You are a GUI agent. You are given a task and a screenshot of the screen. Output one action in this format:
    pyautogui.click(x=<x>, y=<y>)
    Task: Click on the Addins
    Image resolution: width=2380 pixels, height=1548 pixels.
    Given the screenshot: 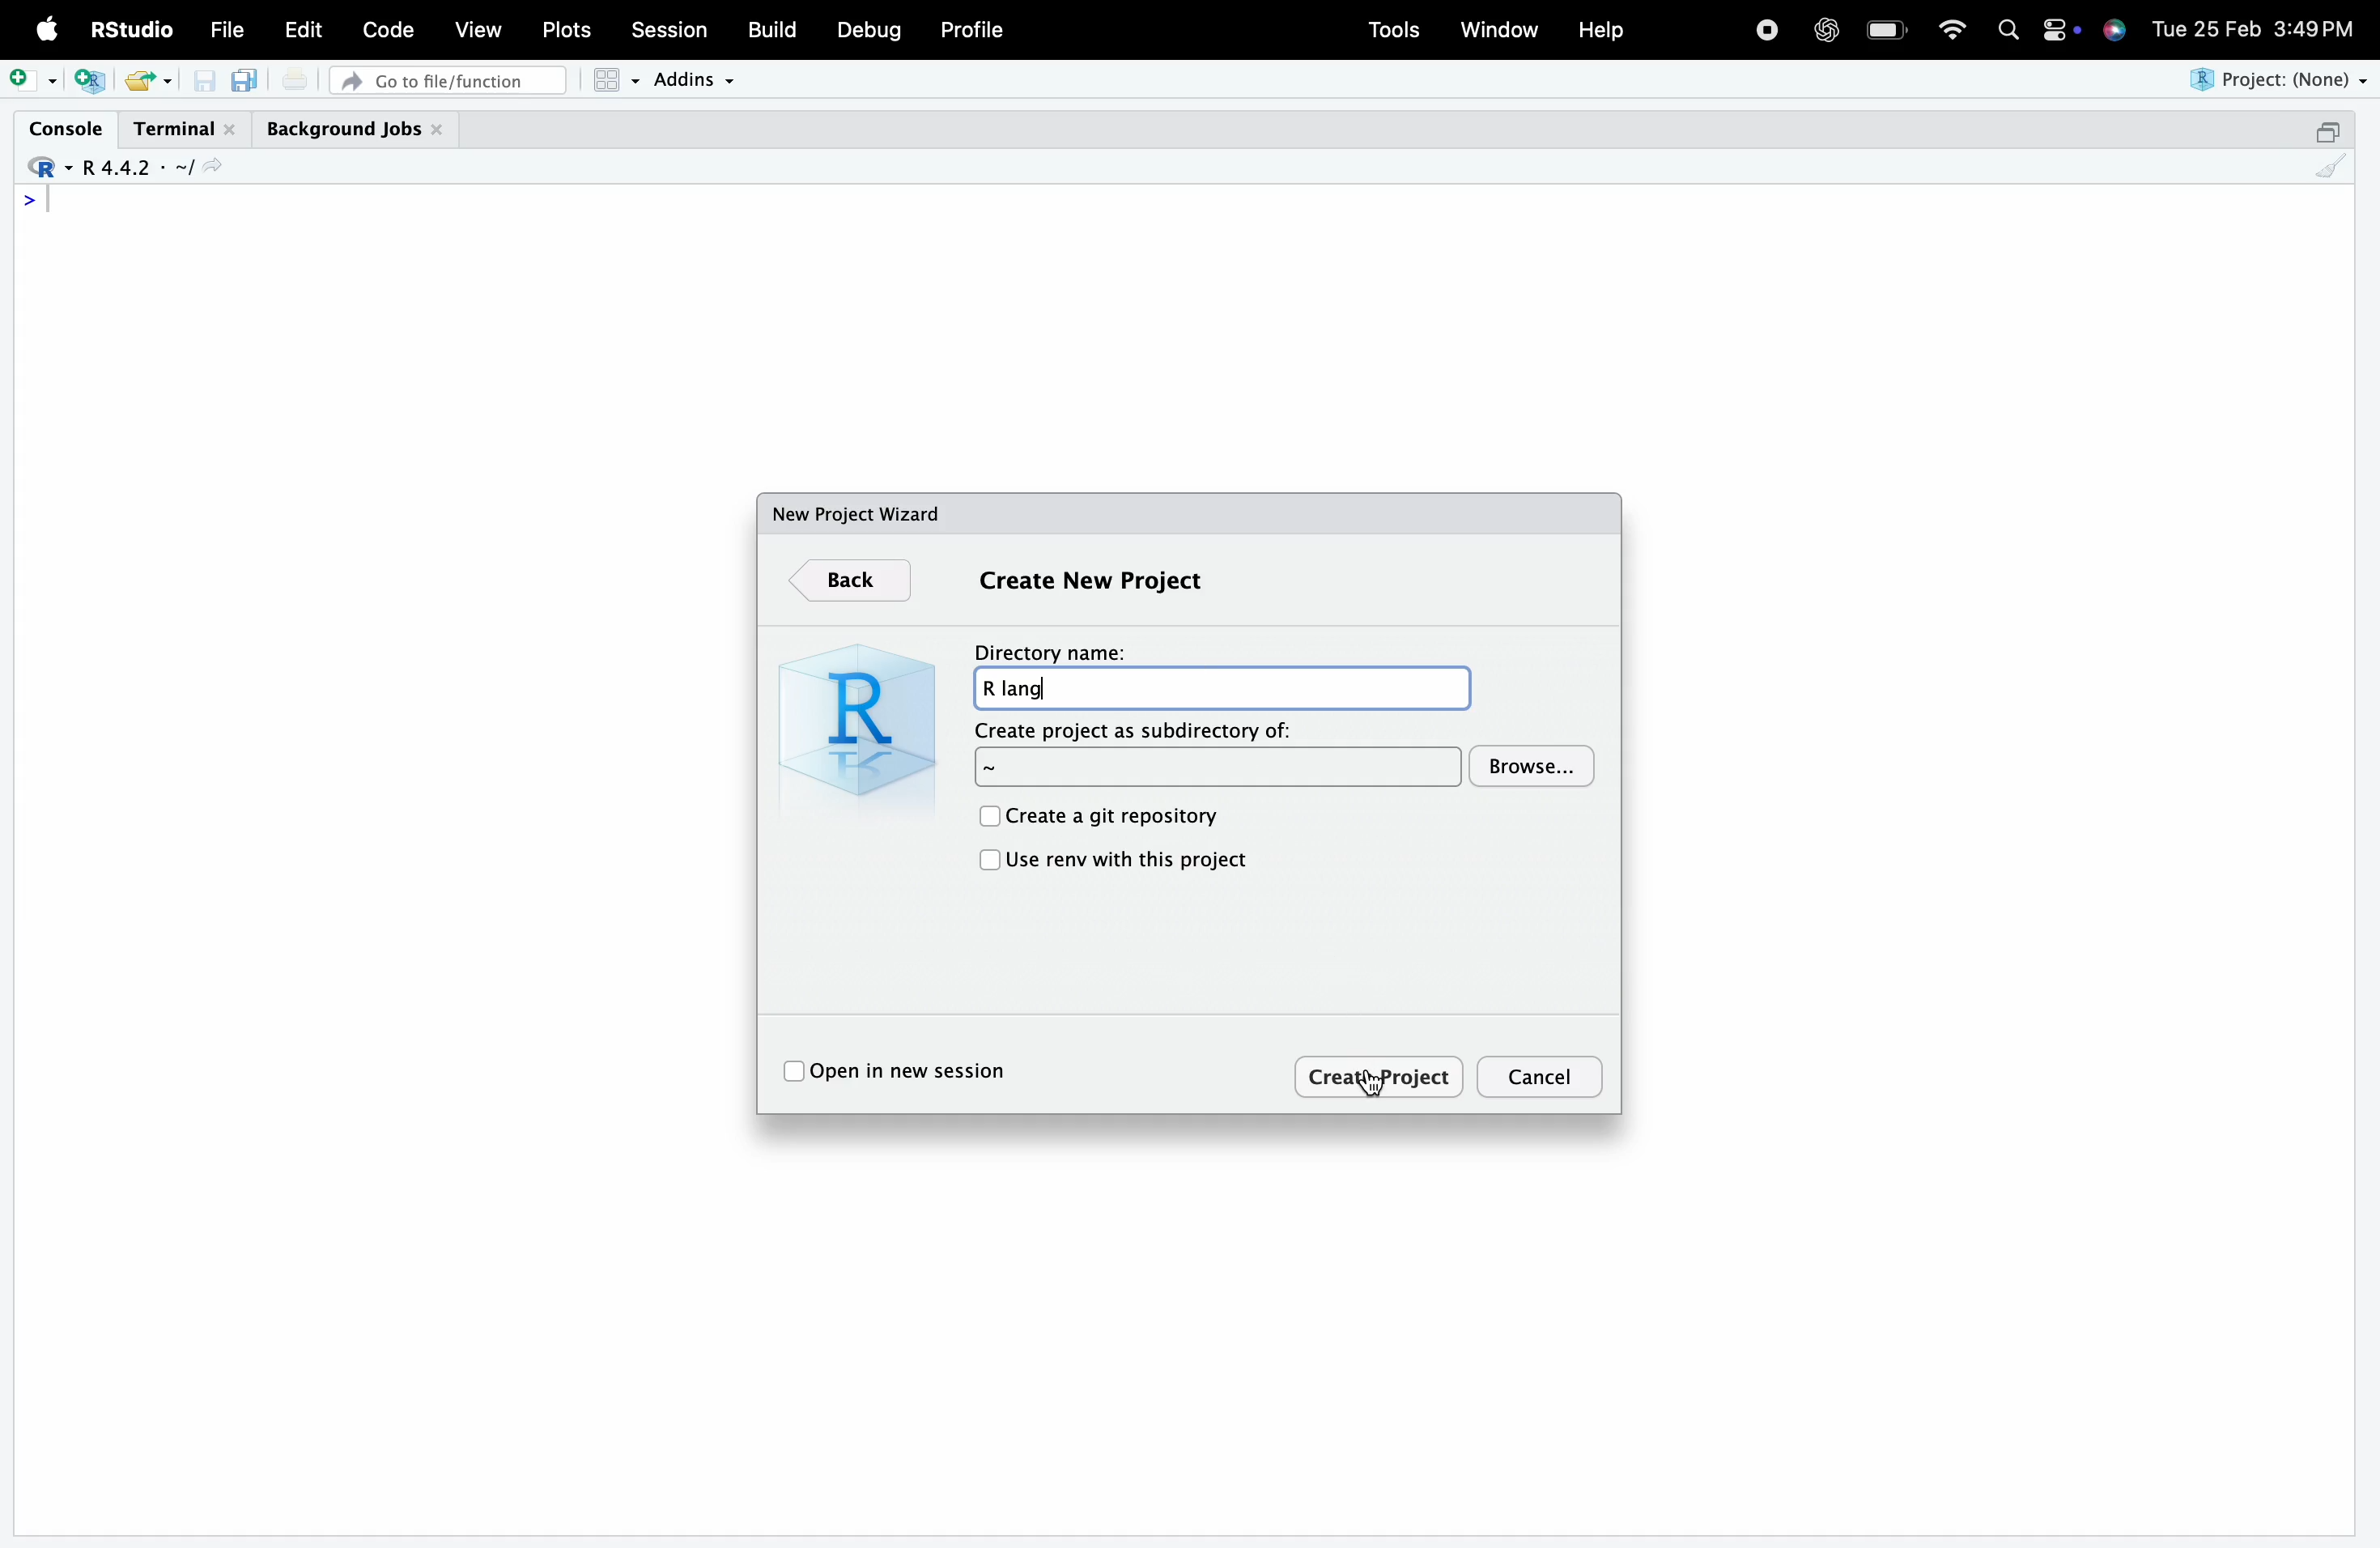 What is the action you would take?
    pyautogui.click(x=692, y=80)
    